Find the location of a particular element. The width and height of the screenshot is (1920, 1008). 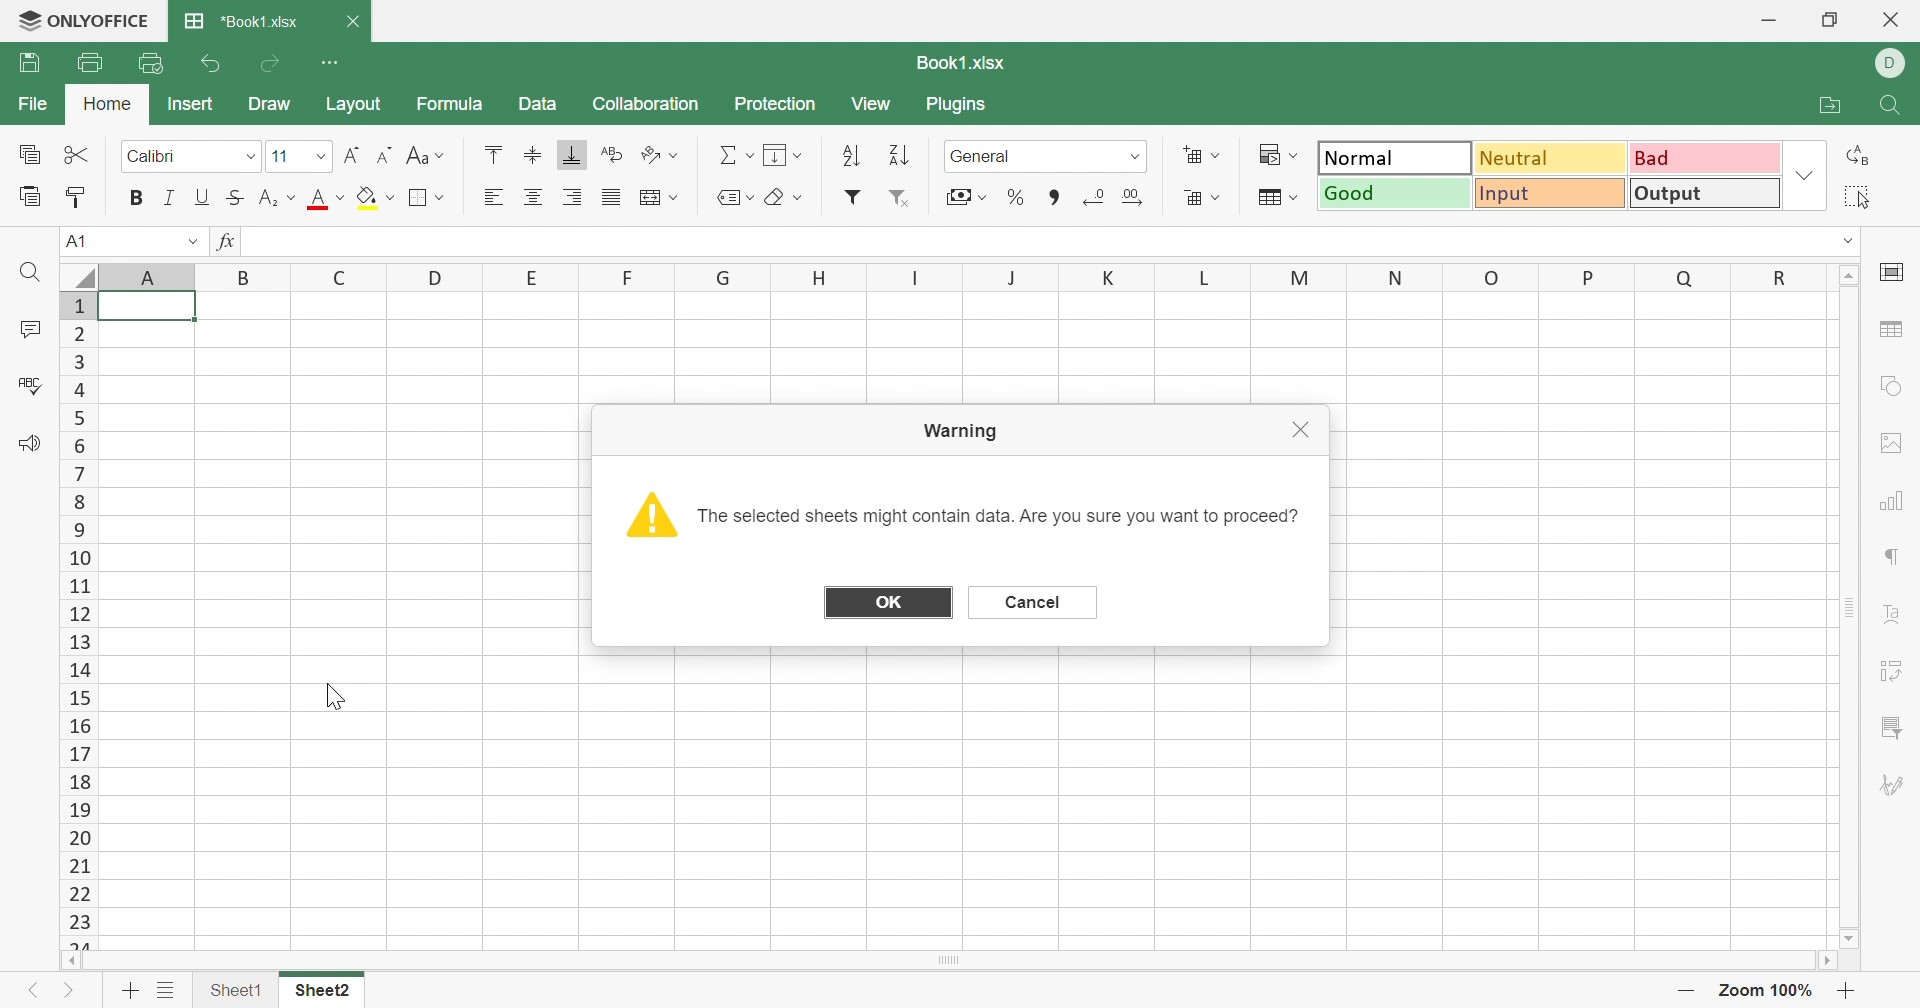

Underline is located at coordinates (203, 197).